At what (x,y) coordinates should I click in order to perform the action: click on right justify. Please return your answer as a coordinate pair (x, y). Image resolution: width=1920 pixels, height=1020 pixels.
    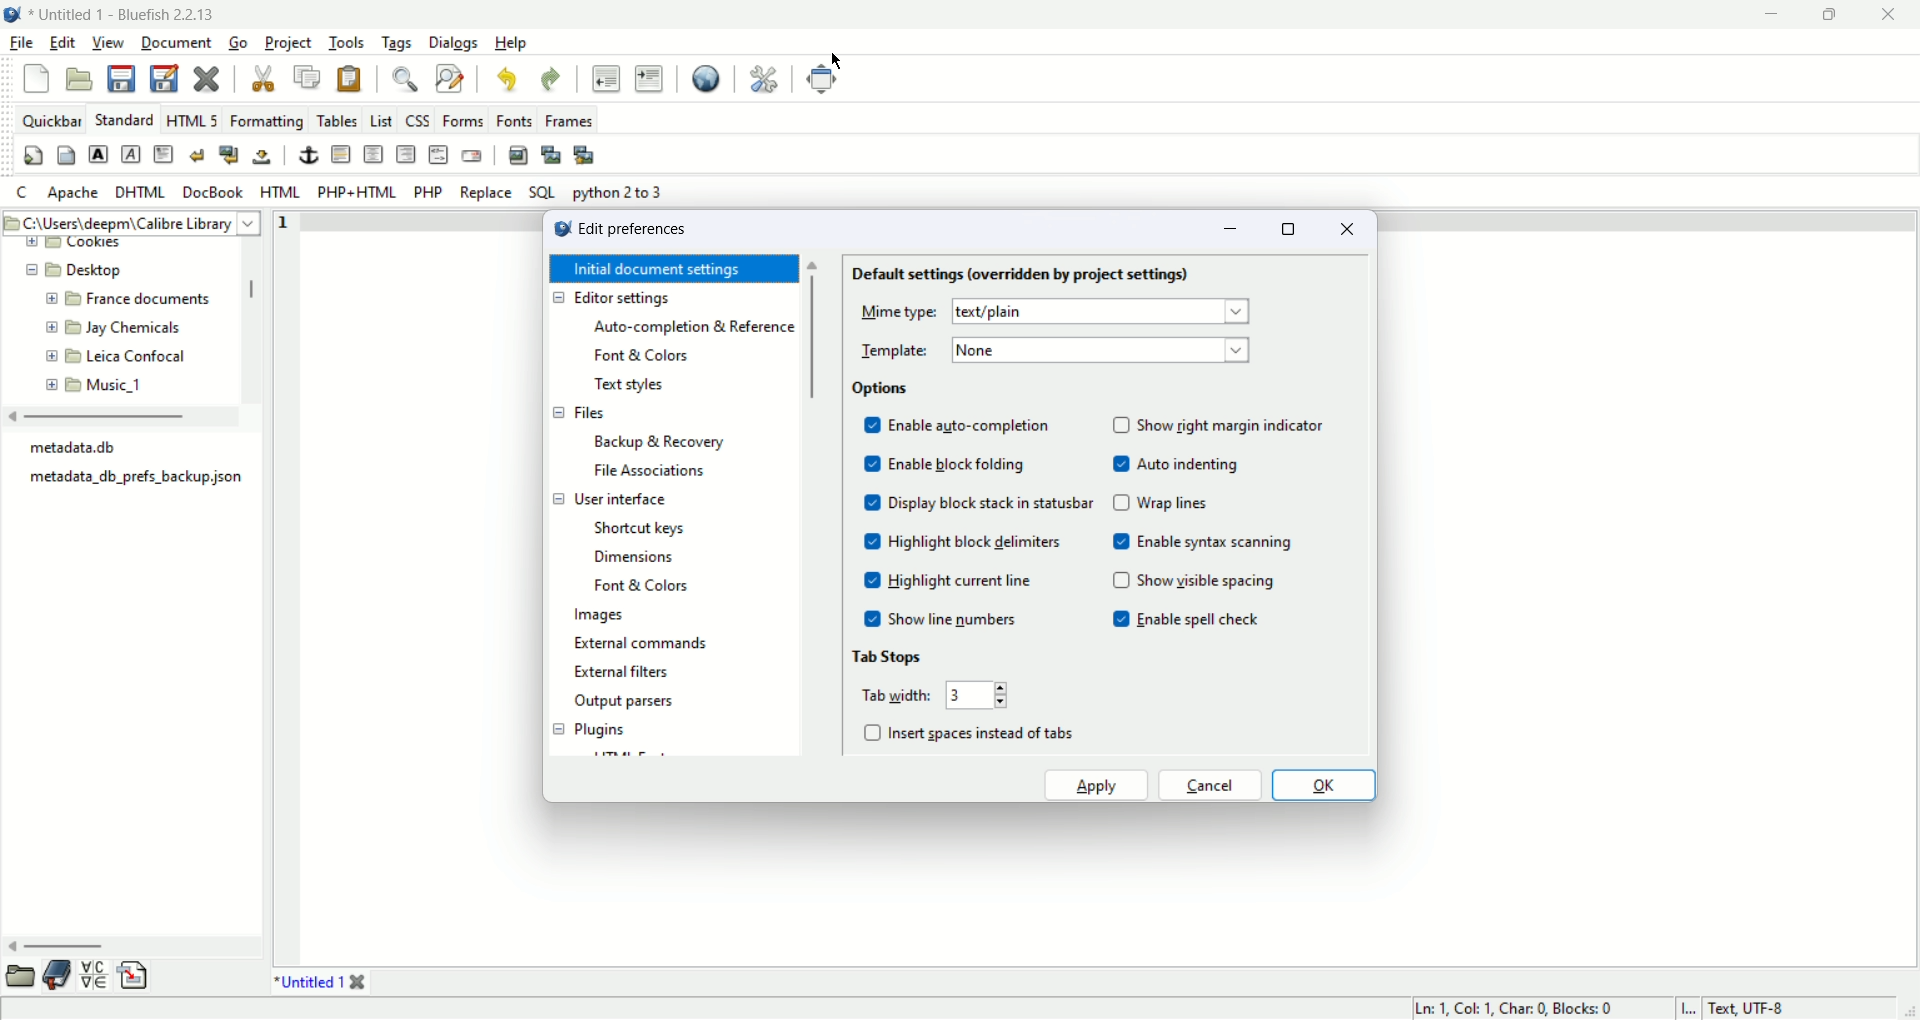
    Looking at the image, I should click on (404, 155).